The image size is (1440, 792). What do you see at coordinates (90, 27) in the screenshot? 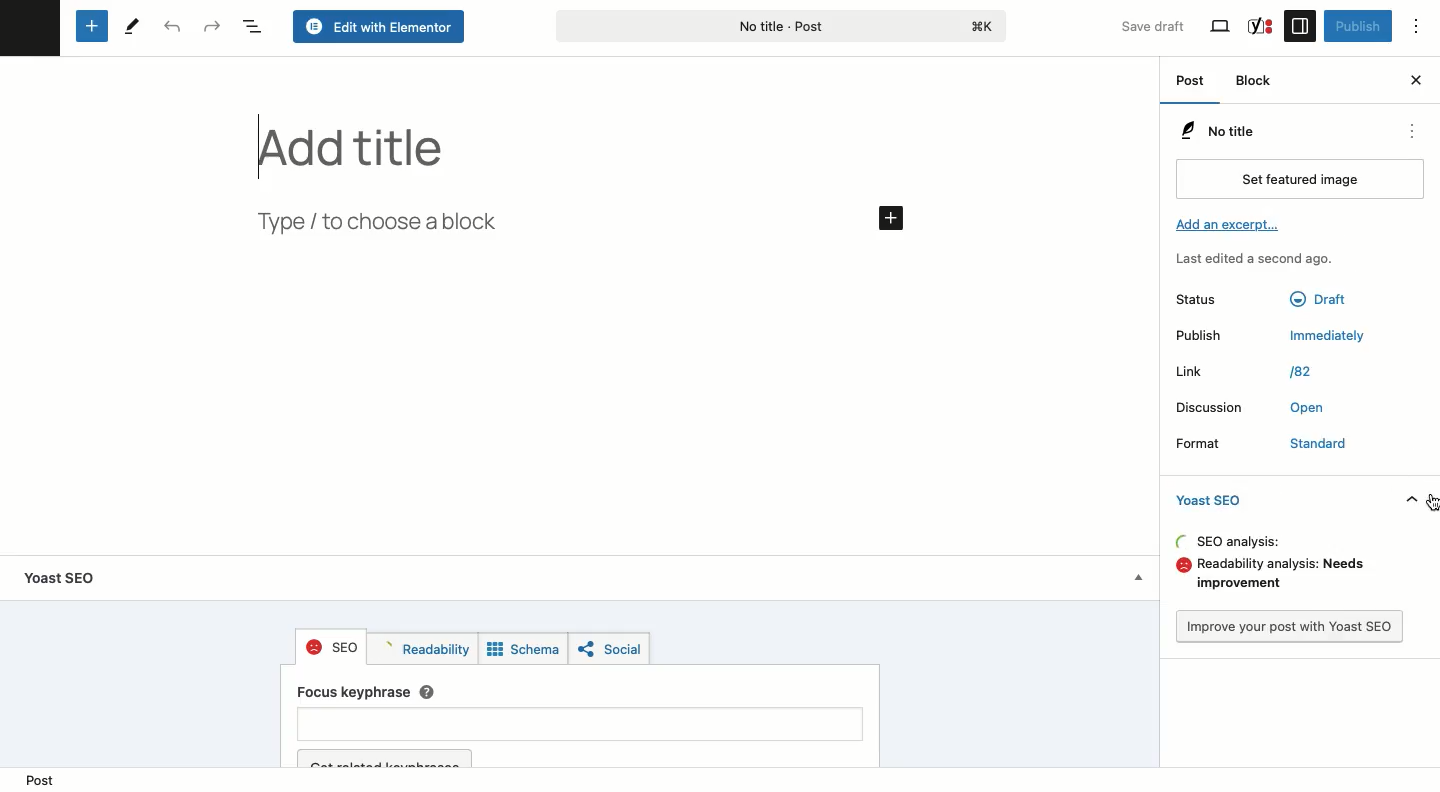
I see `Add new block` at bounding box center [90, 27].